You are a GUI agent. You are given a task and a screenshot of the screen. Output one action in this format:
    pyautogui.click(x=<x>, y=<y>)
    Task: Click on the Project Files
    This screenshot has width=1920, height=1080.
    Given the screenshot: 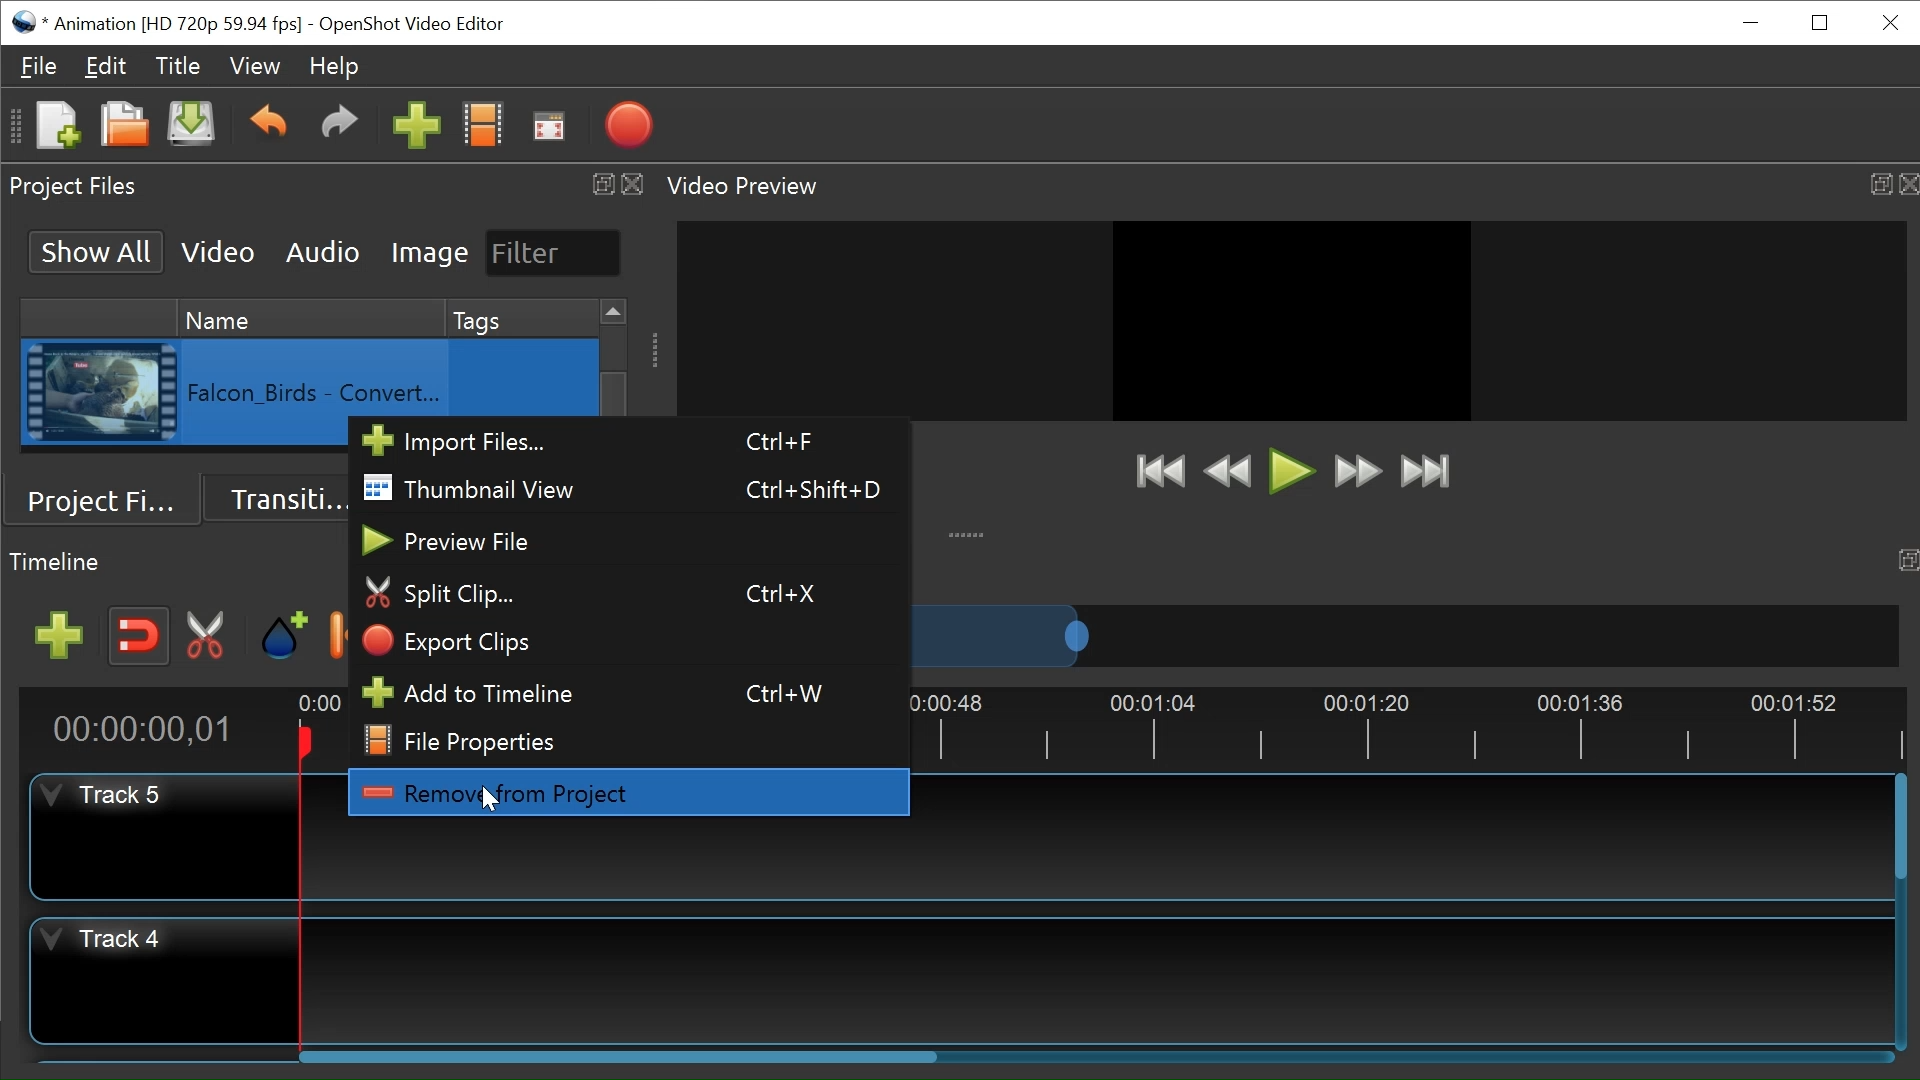 What is the action you would take?
    pyautogui.click(x=104, y=500)
    